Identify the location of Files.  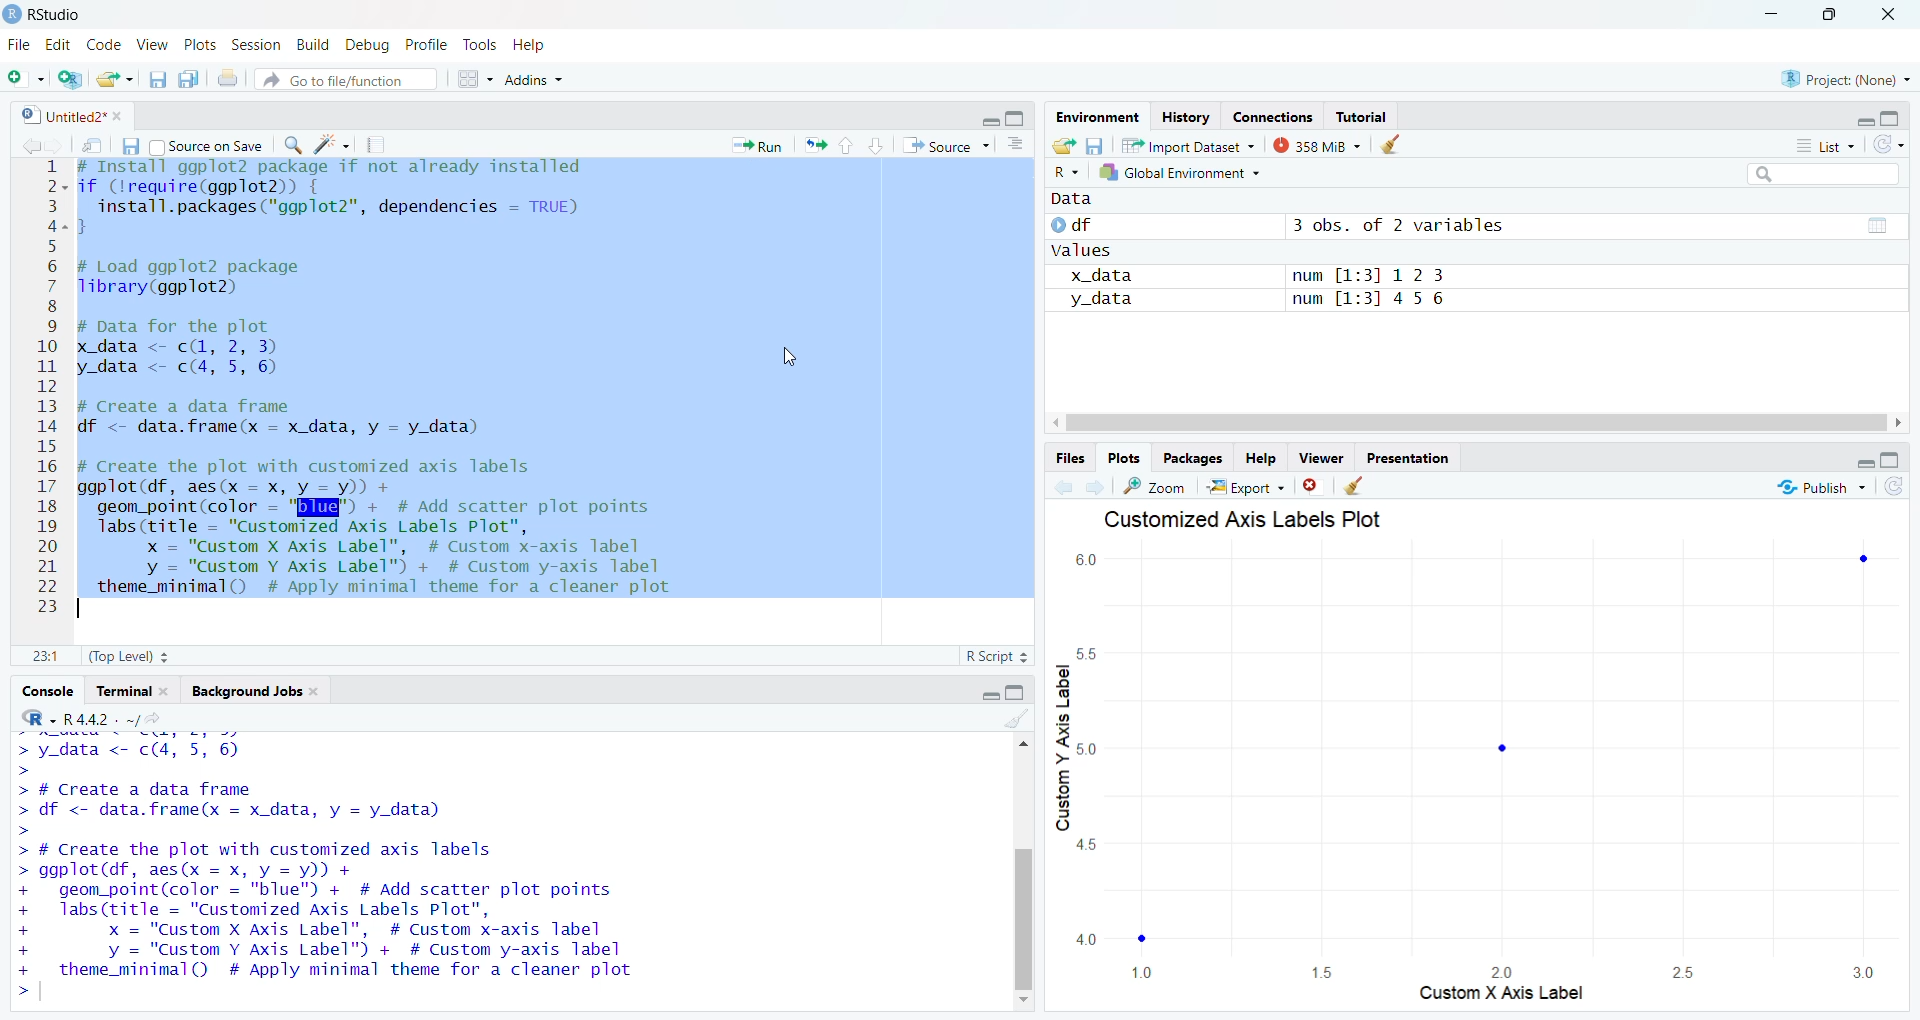
(1059, 458).